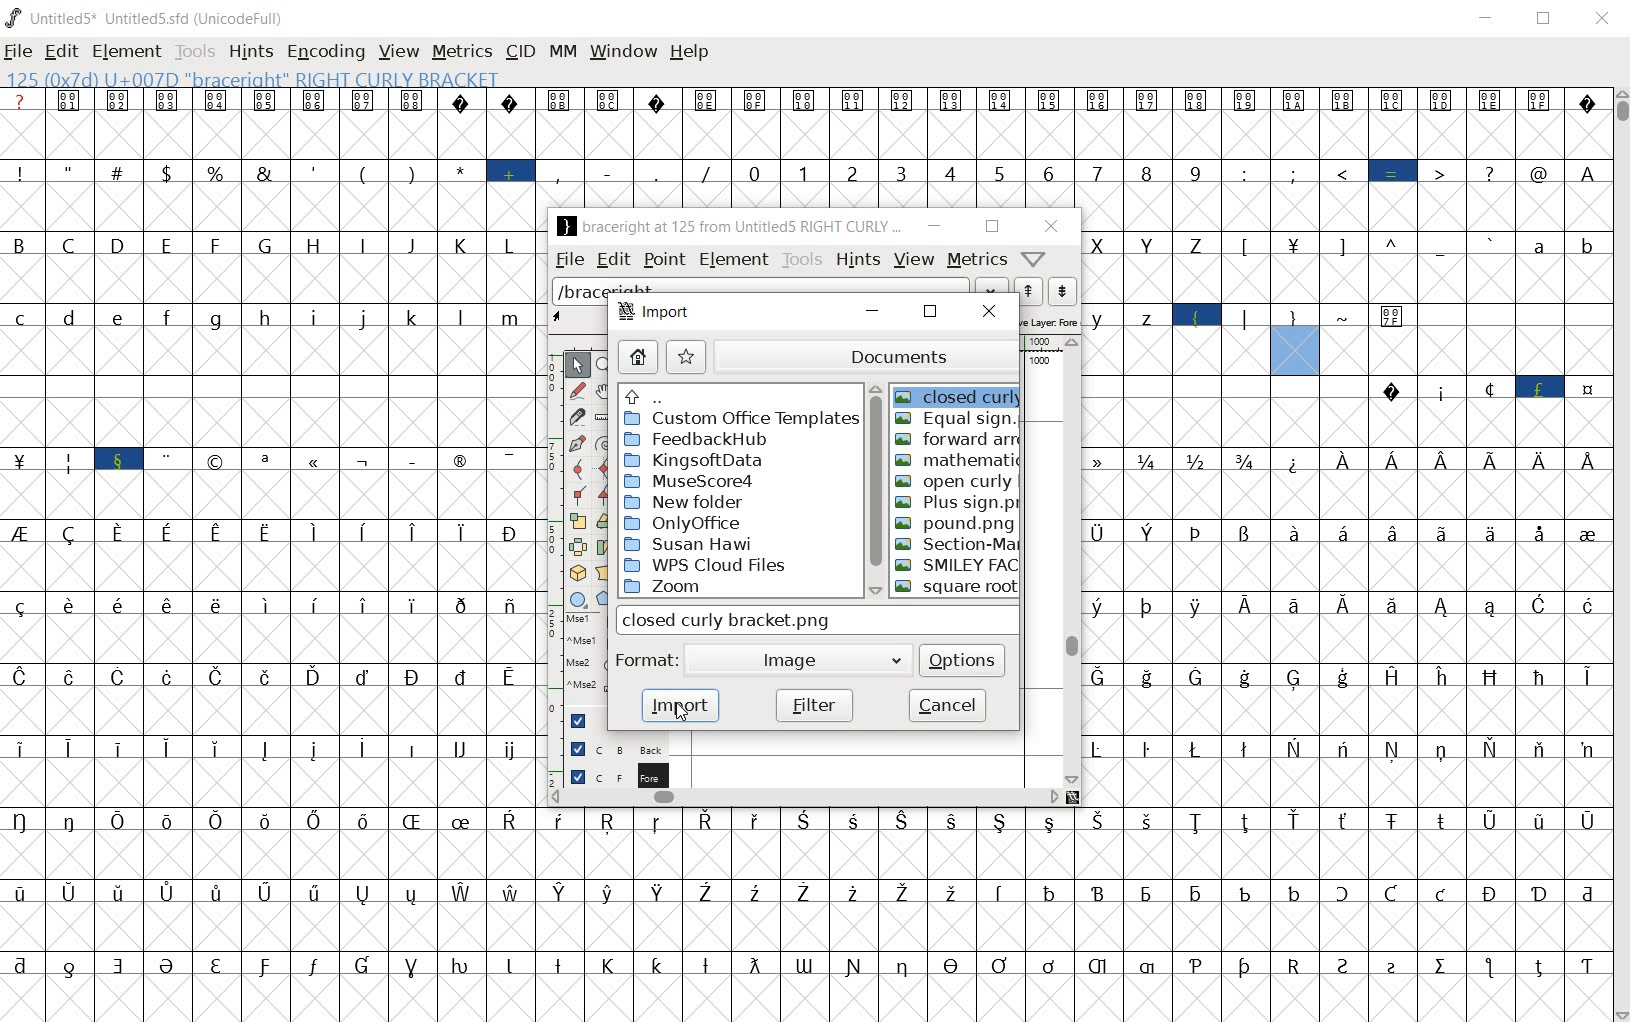 The width and height of the screenshot is (1630, 1022). Describe the element at coordinates (733, 261) in the screenshot. I see `element` at that location.